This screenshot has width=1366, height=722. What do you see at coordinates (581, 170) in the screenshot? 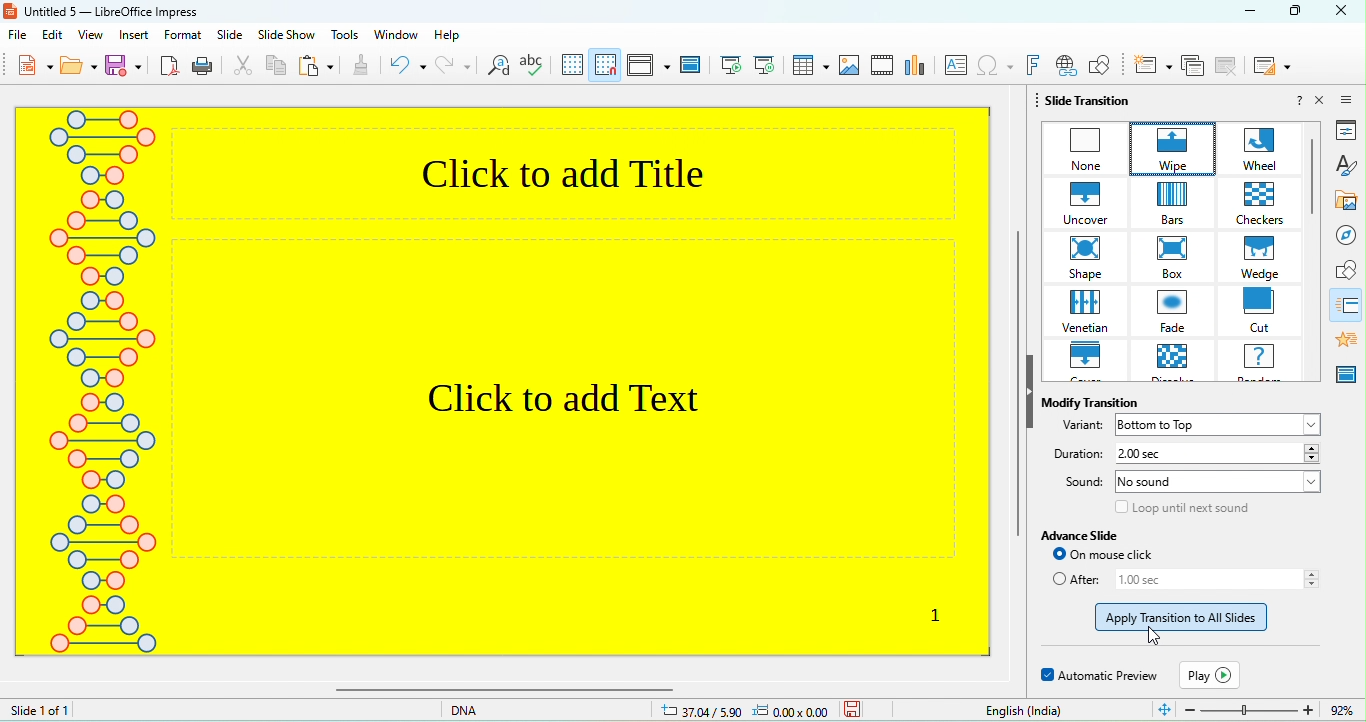
I see `click to add title` at bounding box center [581, 170].